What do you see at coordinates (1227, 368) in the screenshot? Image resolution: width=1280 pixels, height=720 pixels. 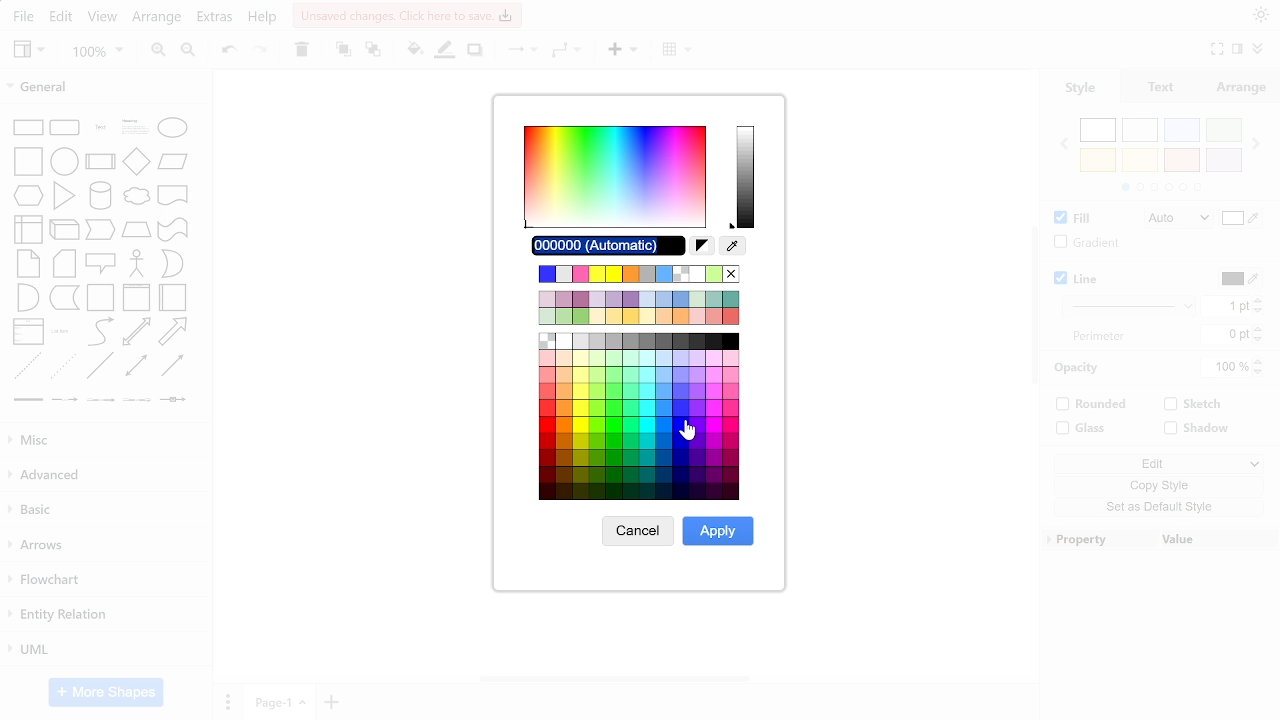 I see `current opacity` at bounding box center [1227, 368].